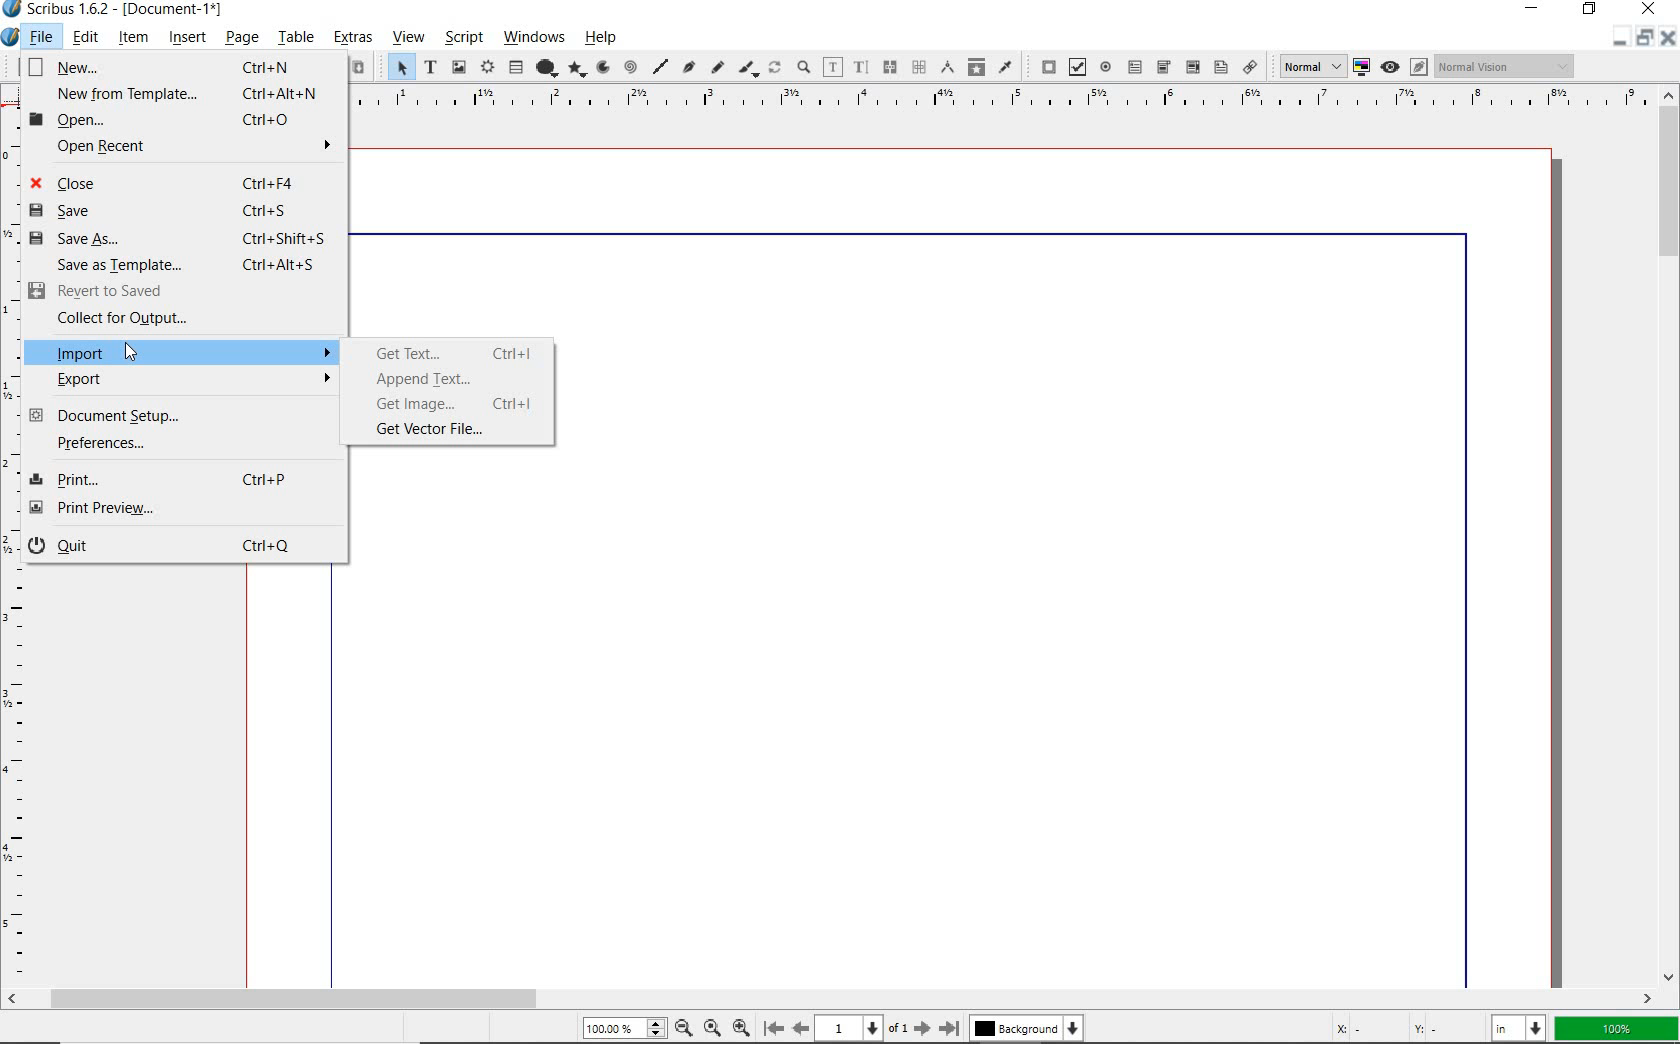 The height and width of the screenshot is (1044, 1680). I want to click on unlink text frames, so click(919, 66).